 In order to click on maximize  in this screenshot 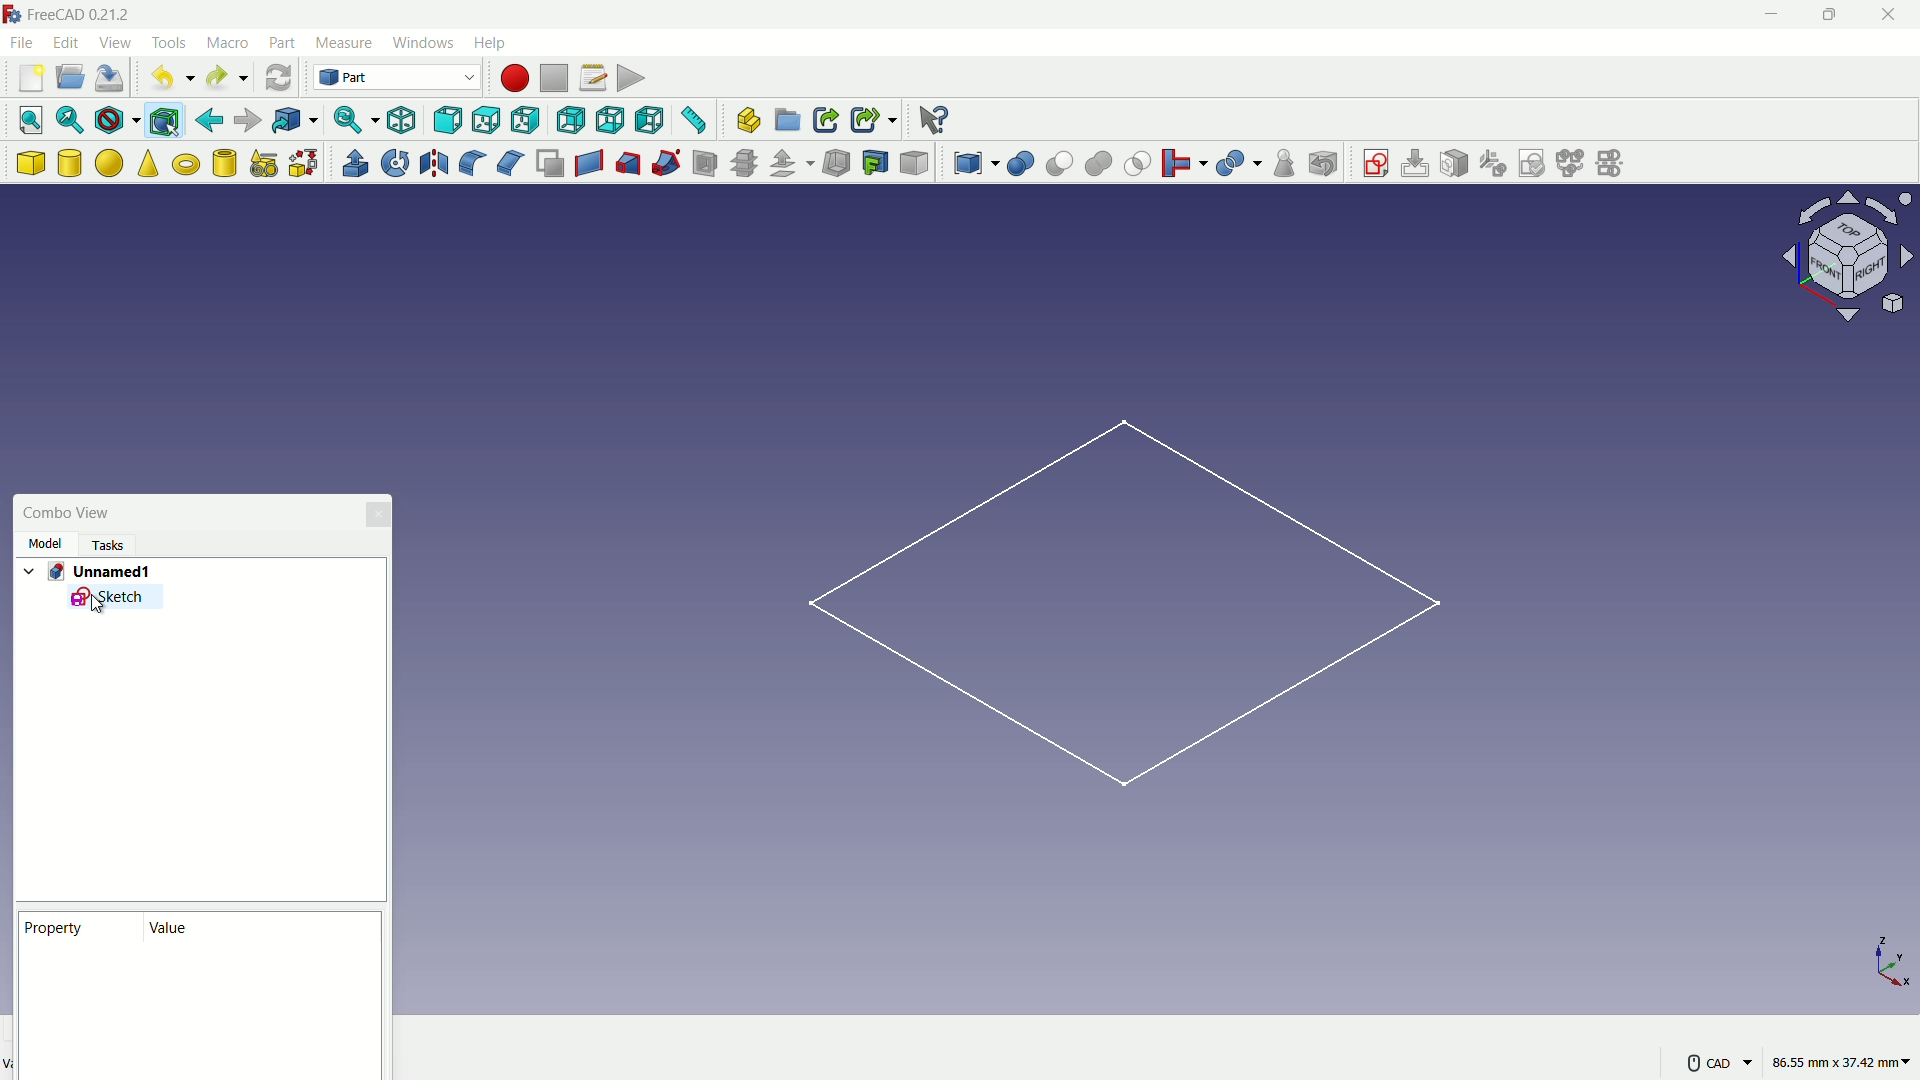, I will do `click(1834, 16)`.